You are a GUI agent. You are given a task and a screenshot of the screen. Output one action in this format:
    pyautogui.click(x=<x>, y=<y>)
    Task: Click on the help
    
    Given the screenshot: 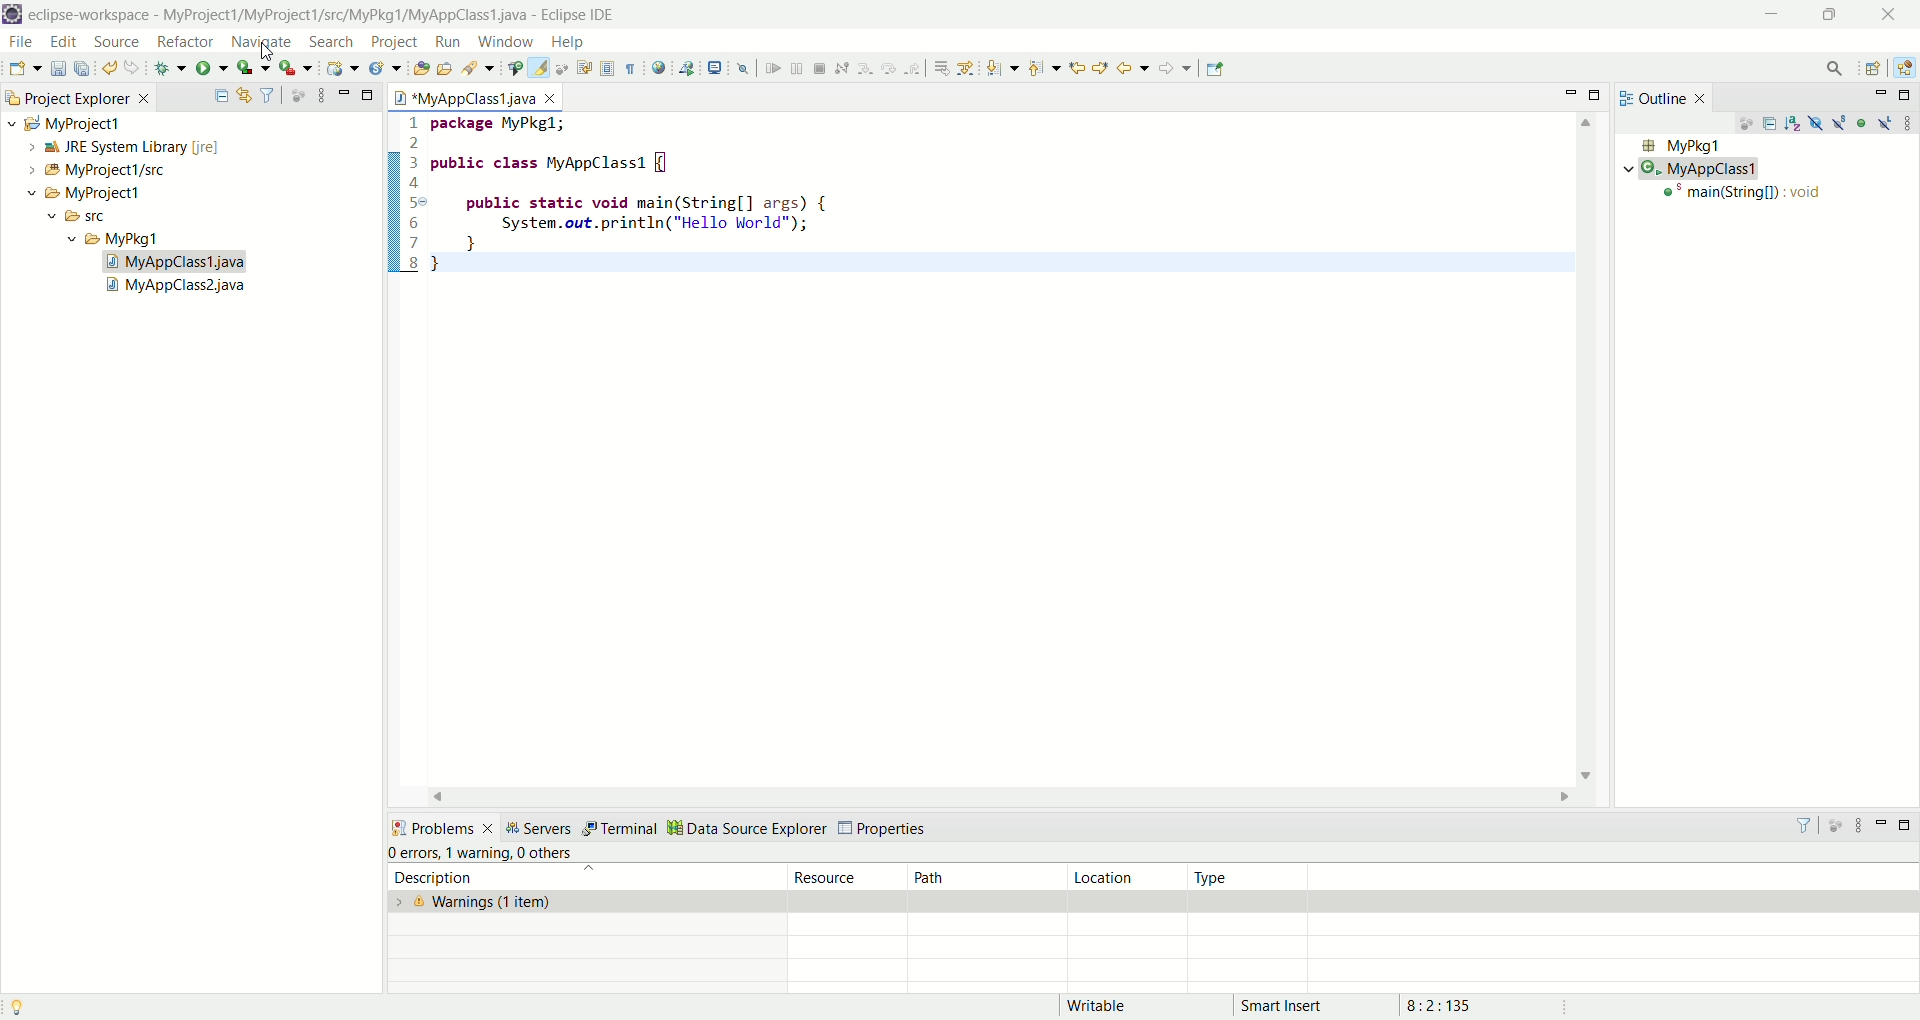 What is the action you would take?
    pyautogui.click(x=566, y=43)
    